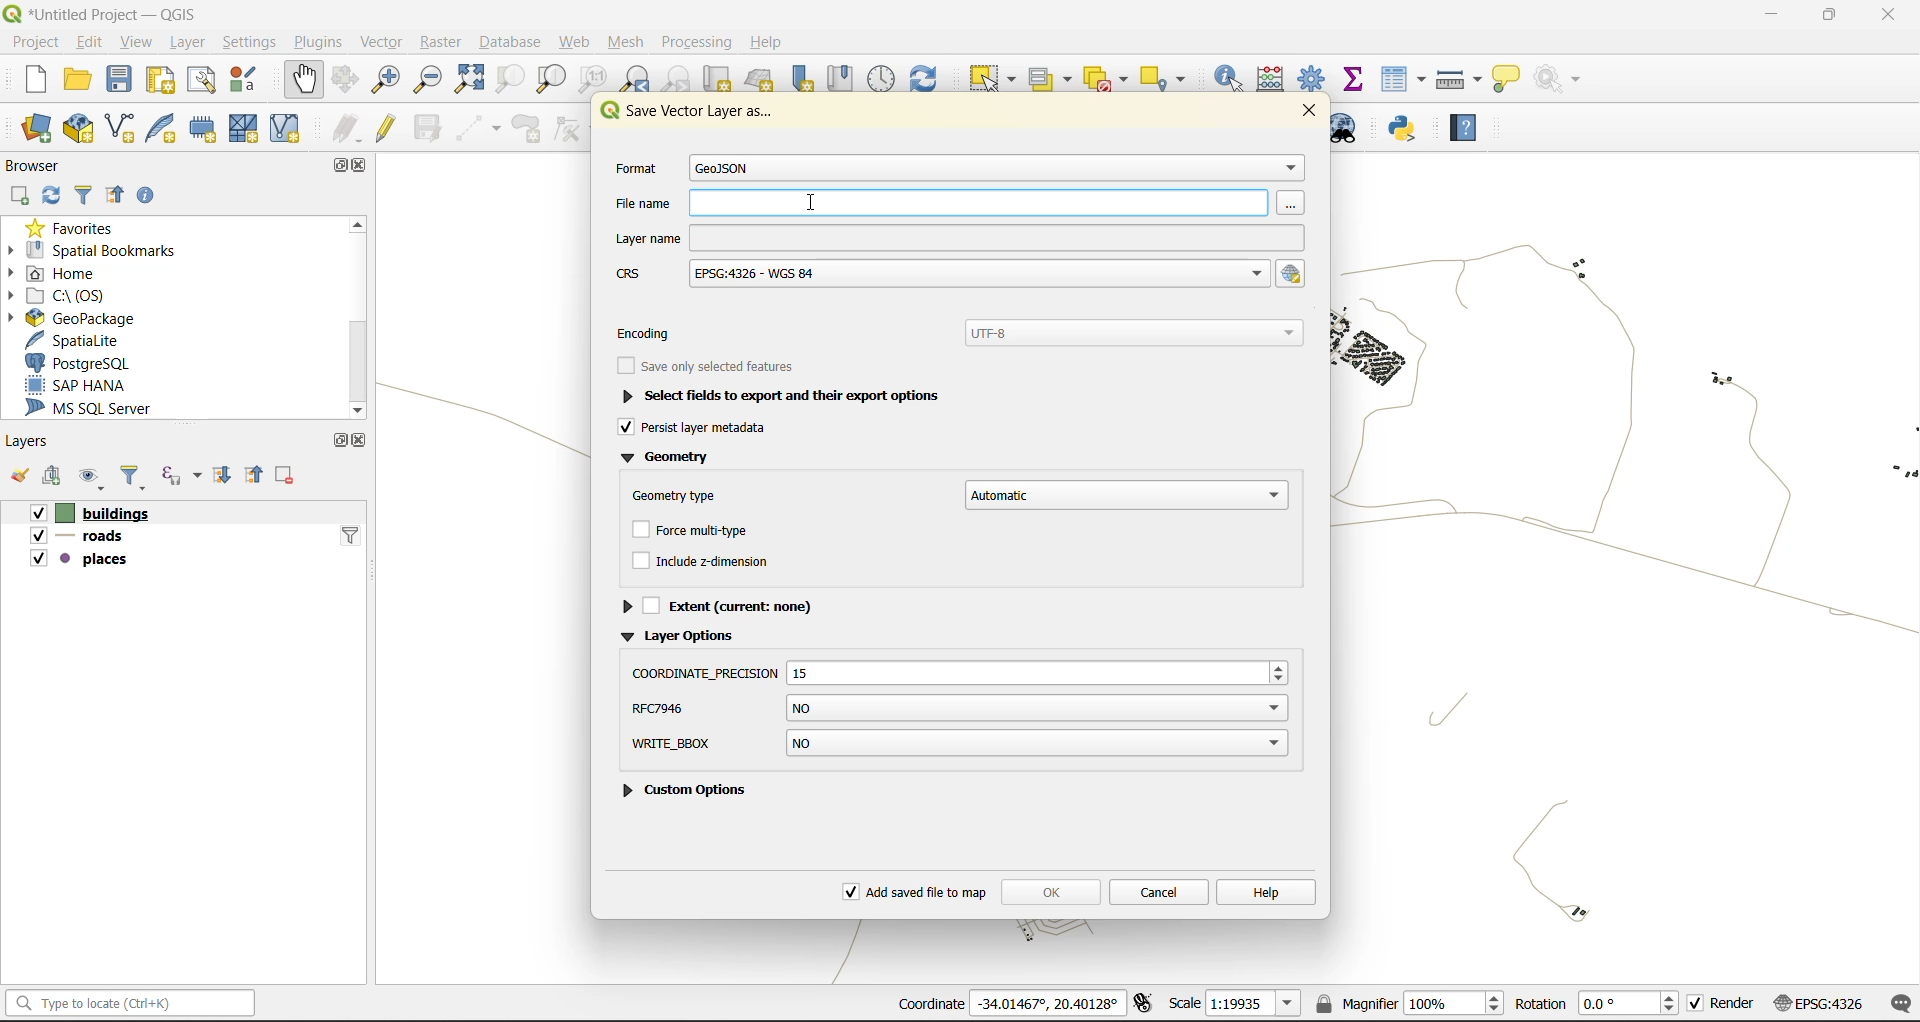 The image size is (1920, 1022). Describe the element at coordinates (1505, 81) in the screenshot. I see `show tips` at that location.